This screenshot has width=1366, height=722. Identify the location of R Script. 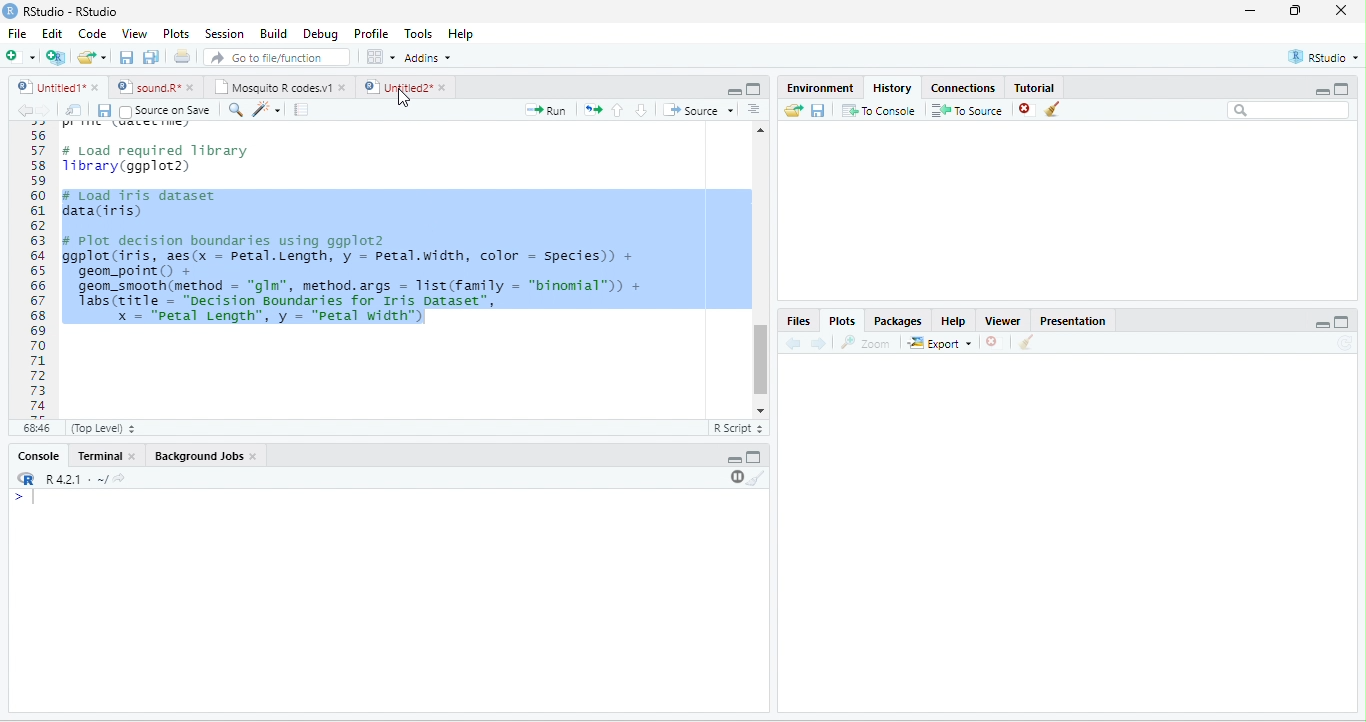
(737, 428).